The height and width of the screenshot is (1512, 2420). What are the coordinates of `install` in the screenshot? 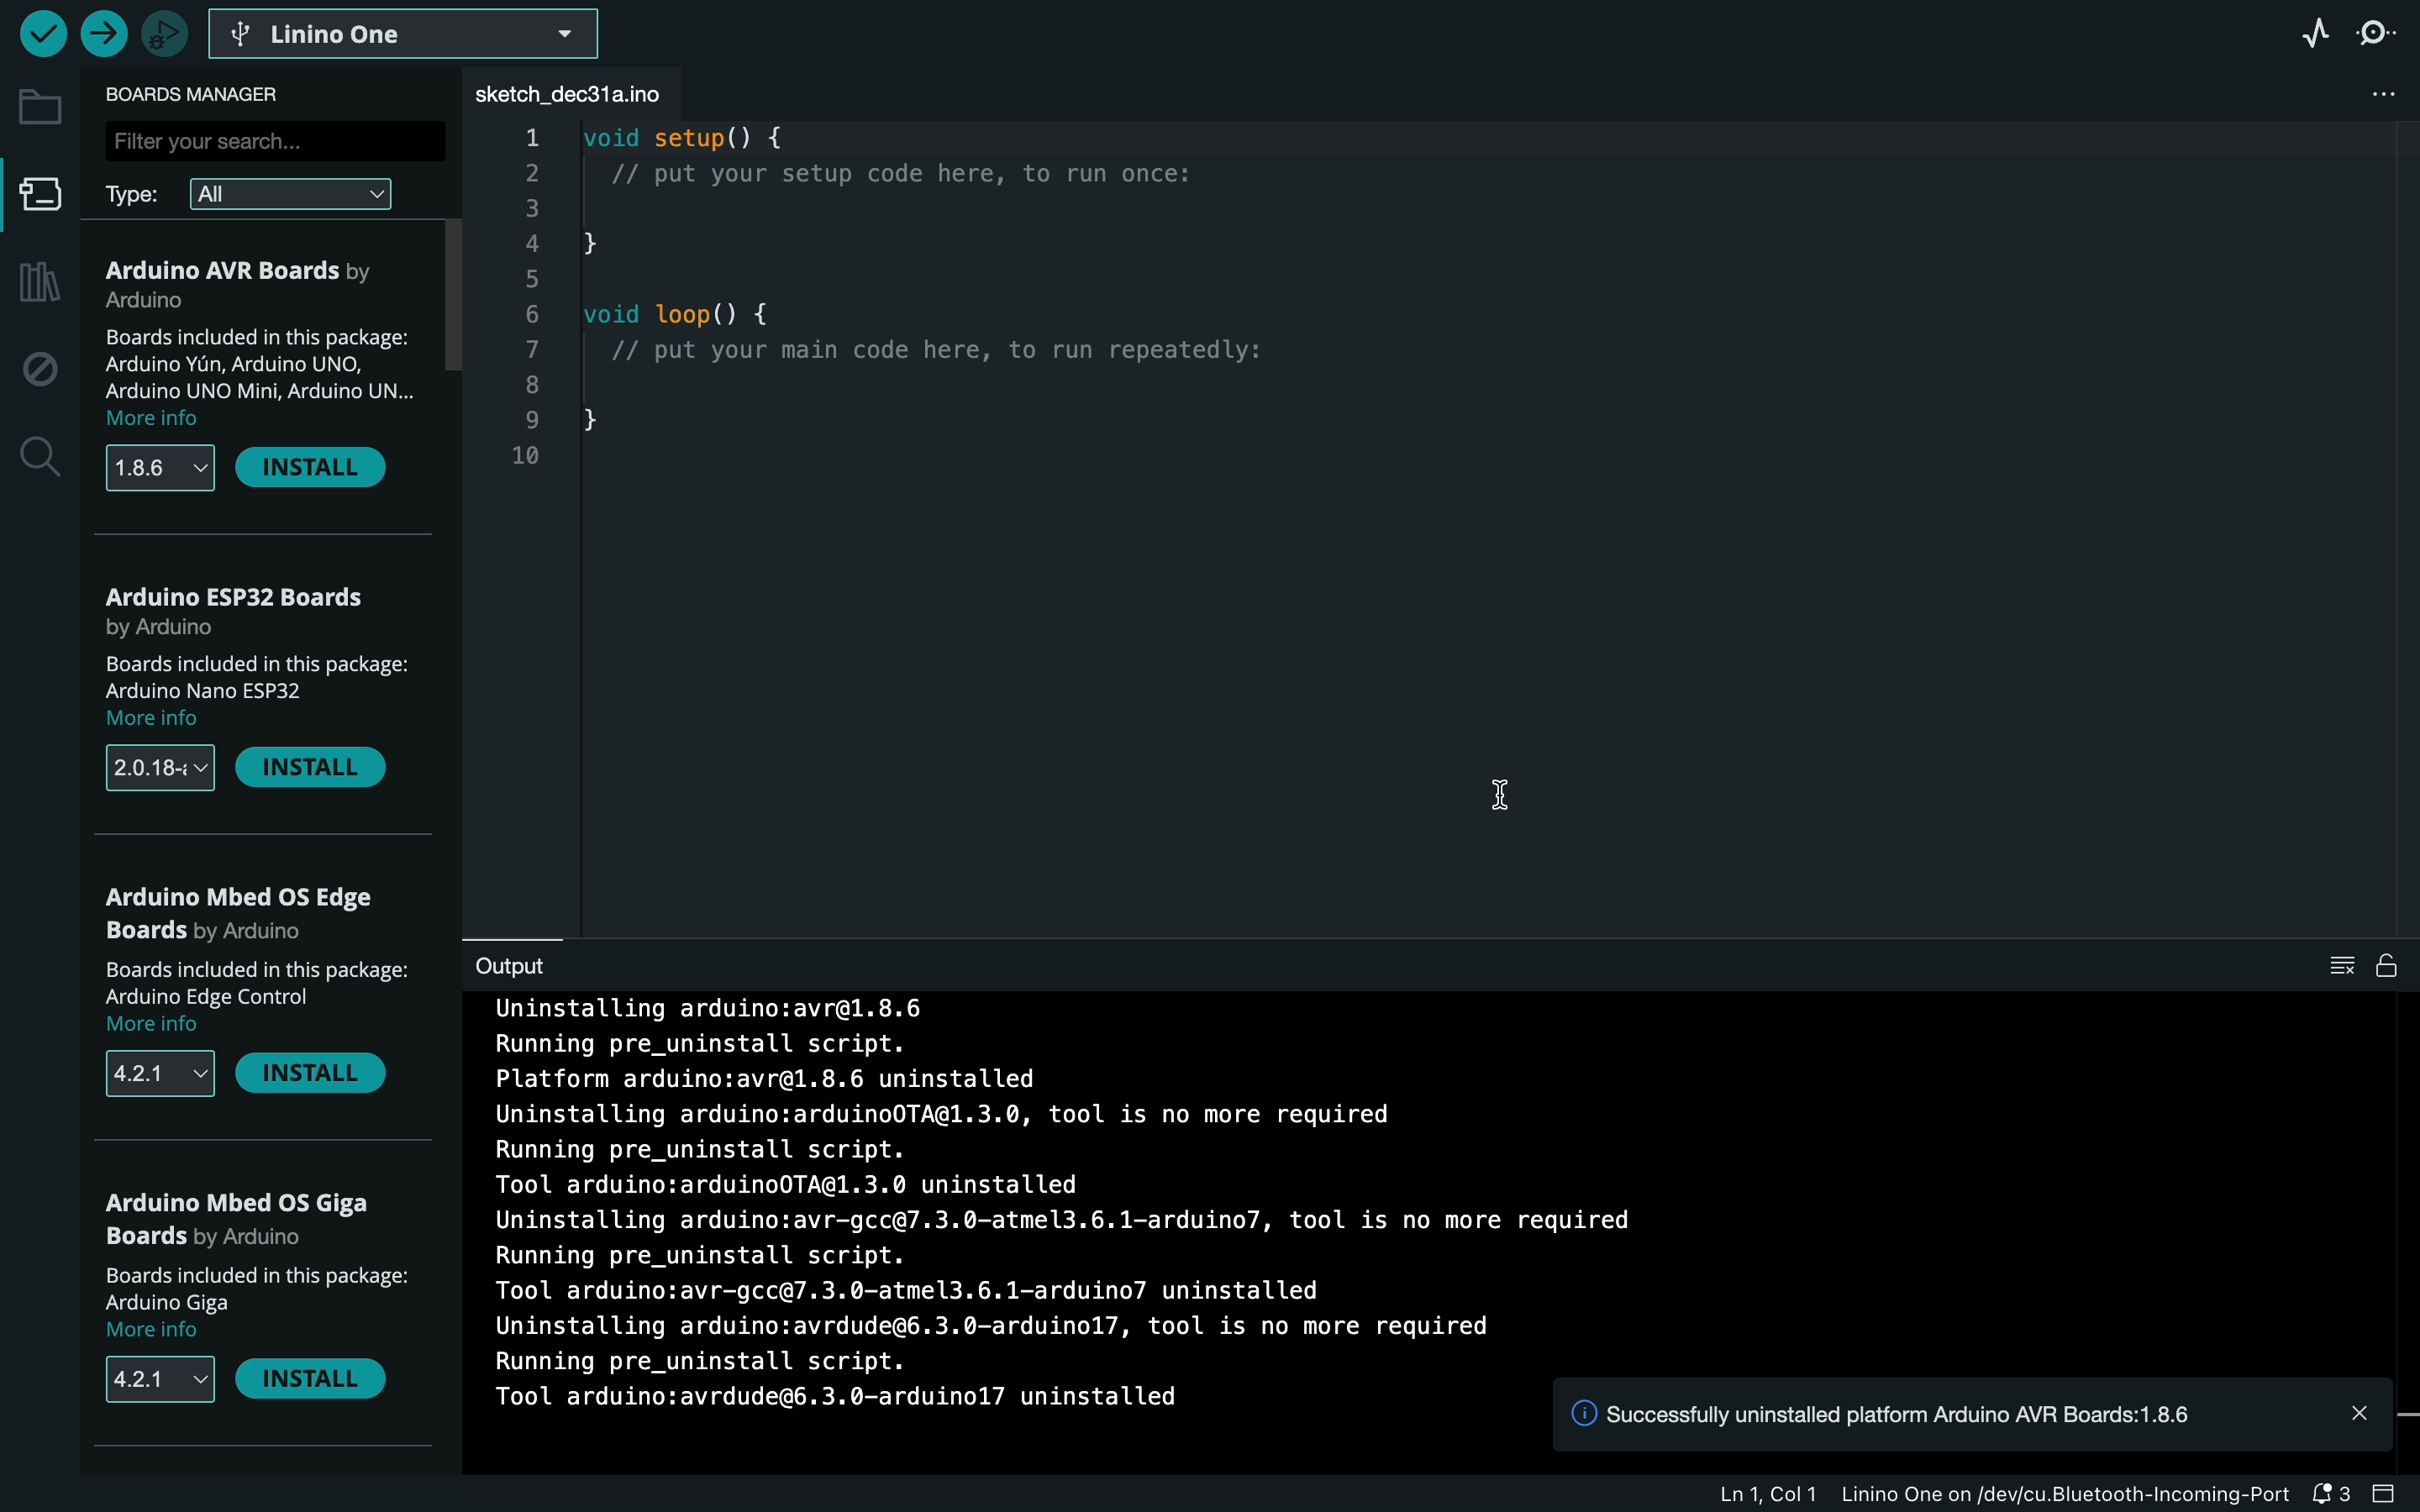 It's located at (323, 1083).